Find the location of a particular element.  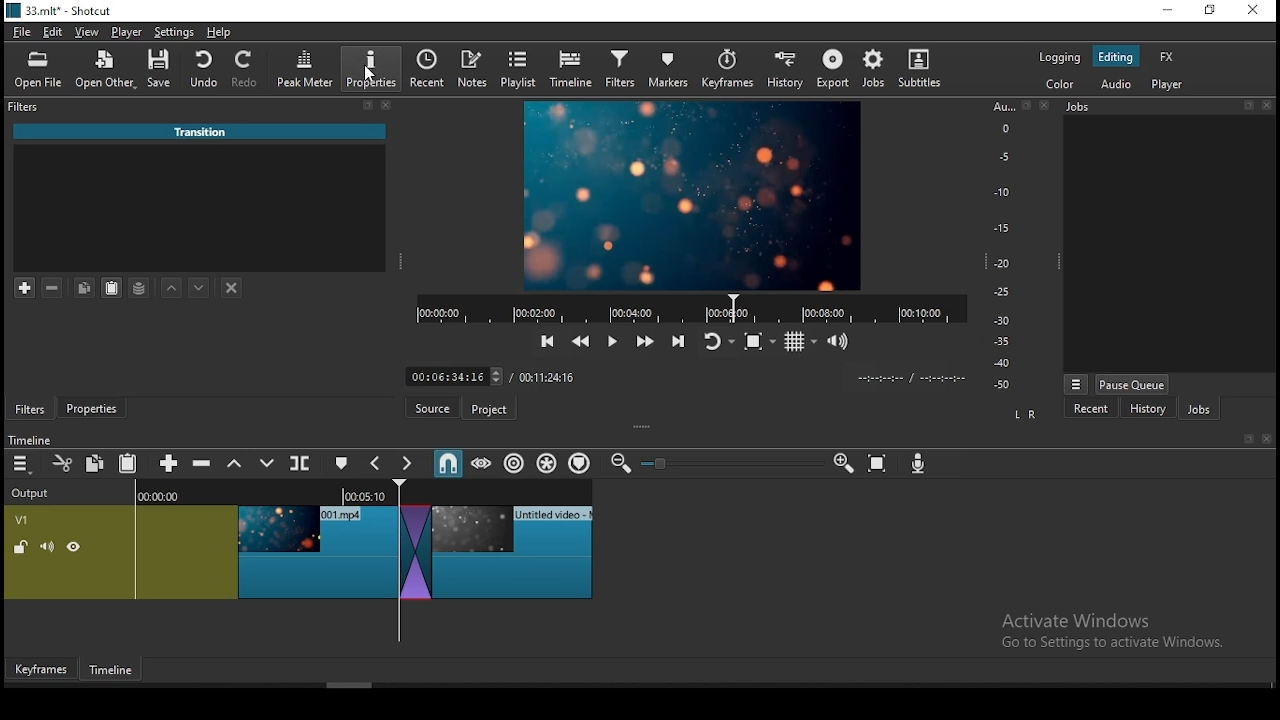

audio is located at coordinates (1117, 84).